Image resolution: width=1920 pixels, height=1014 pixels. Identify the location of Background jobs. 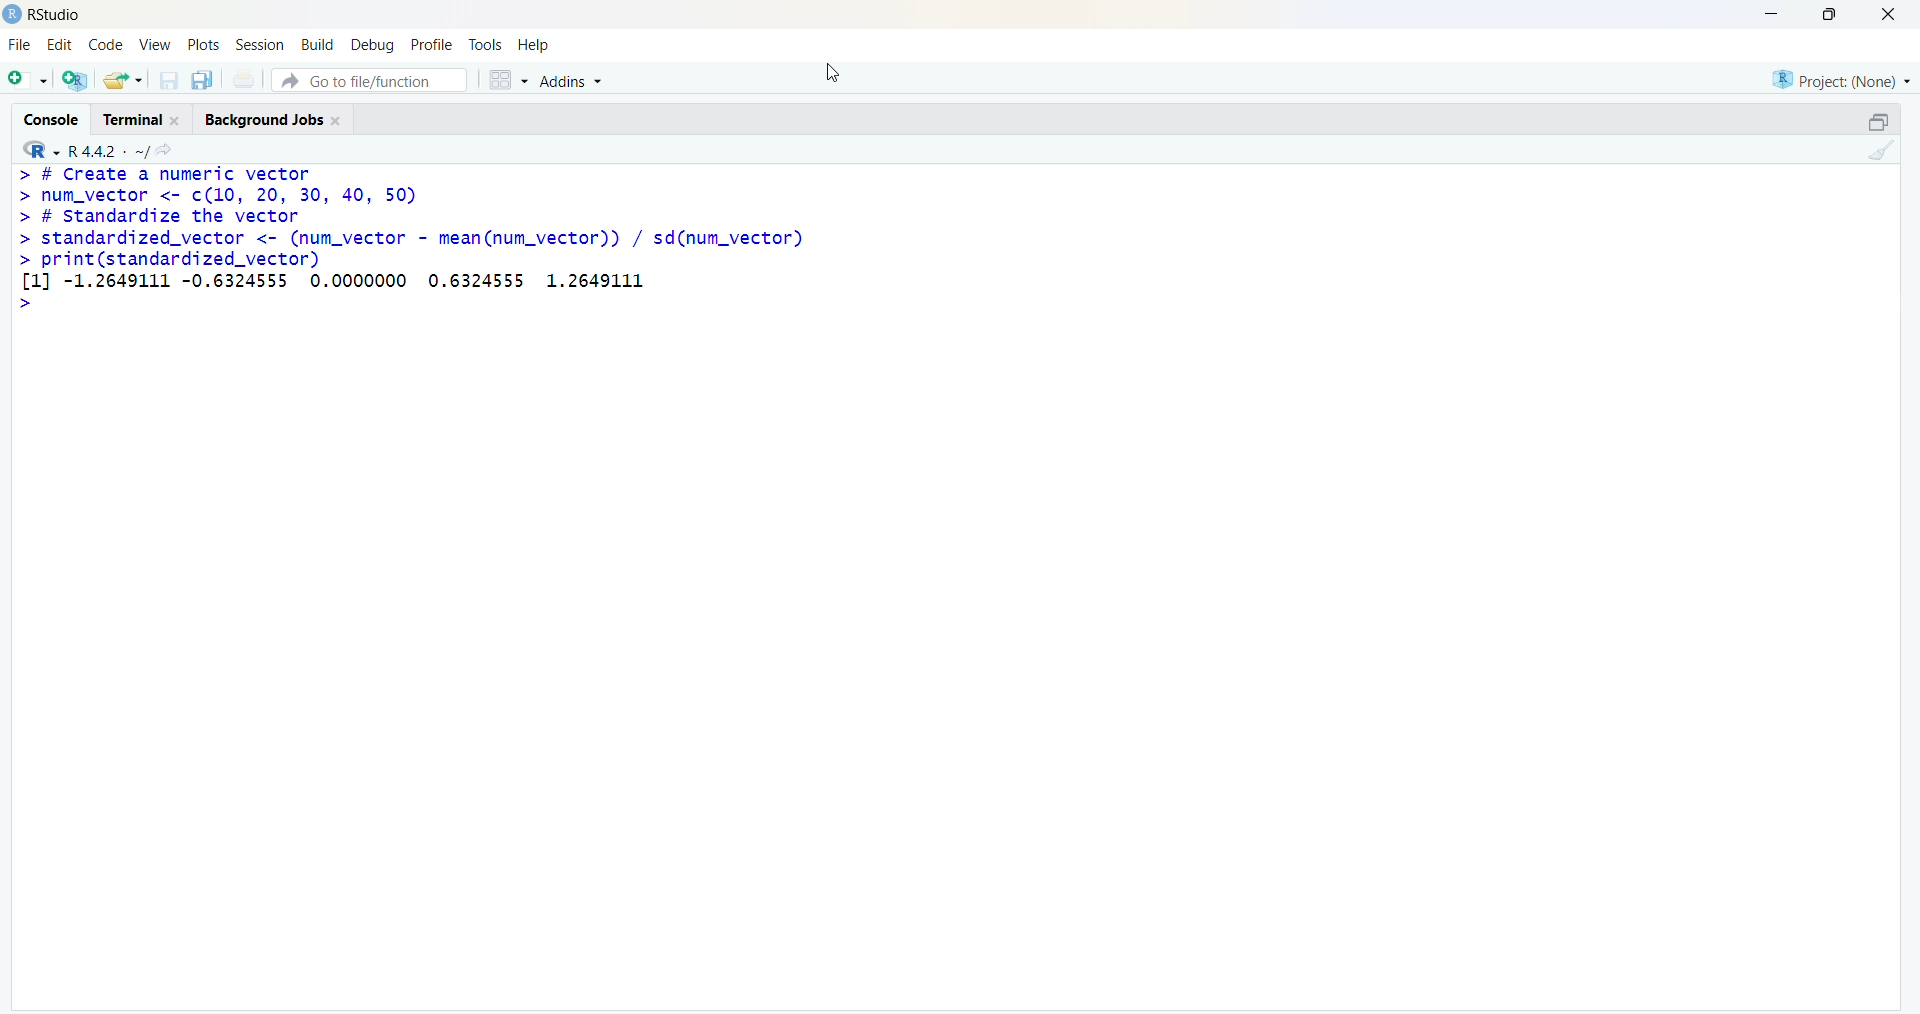
(264, 121).